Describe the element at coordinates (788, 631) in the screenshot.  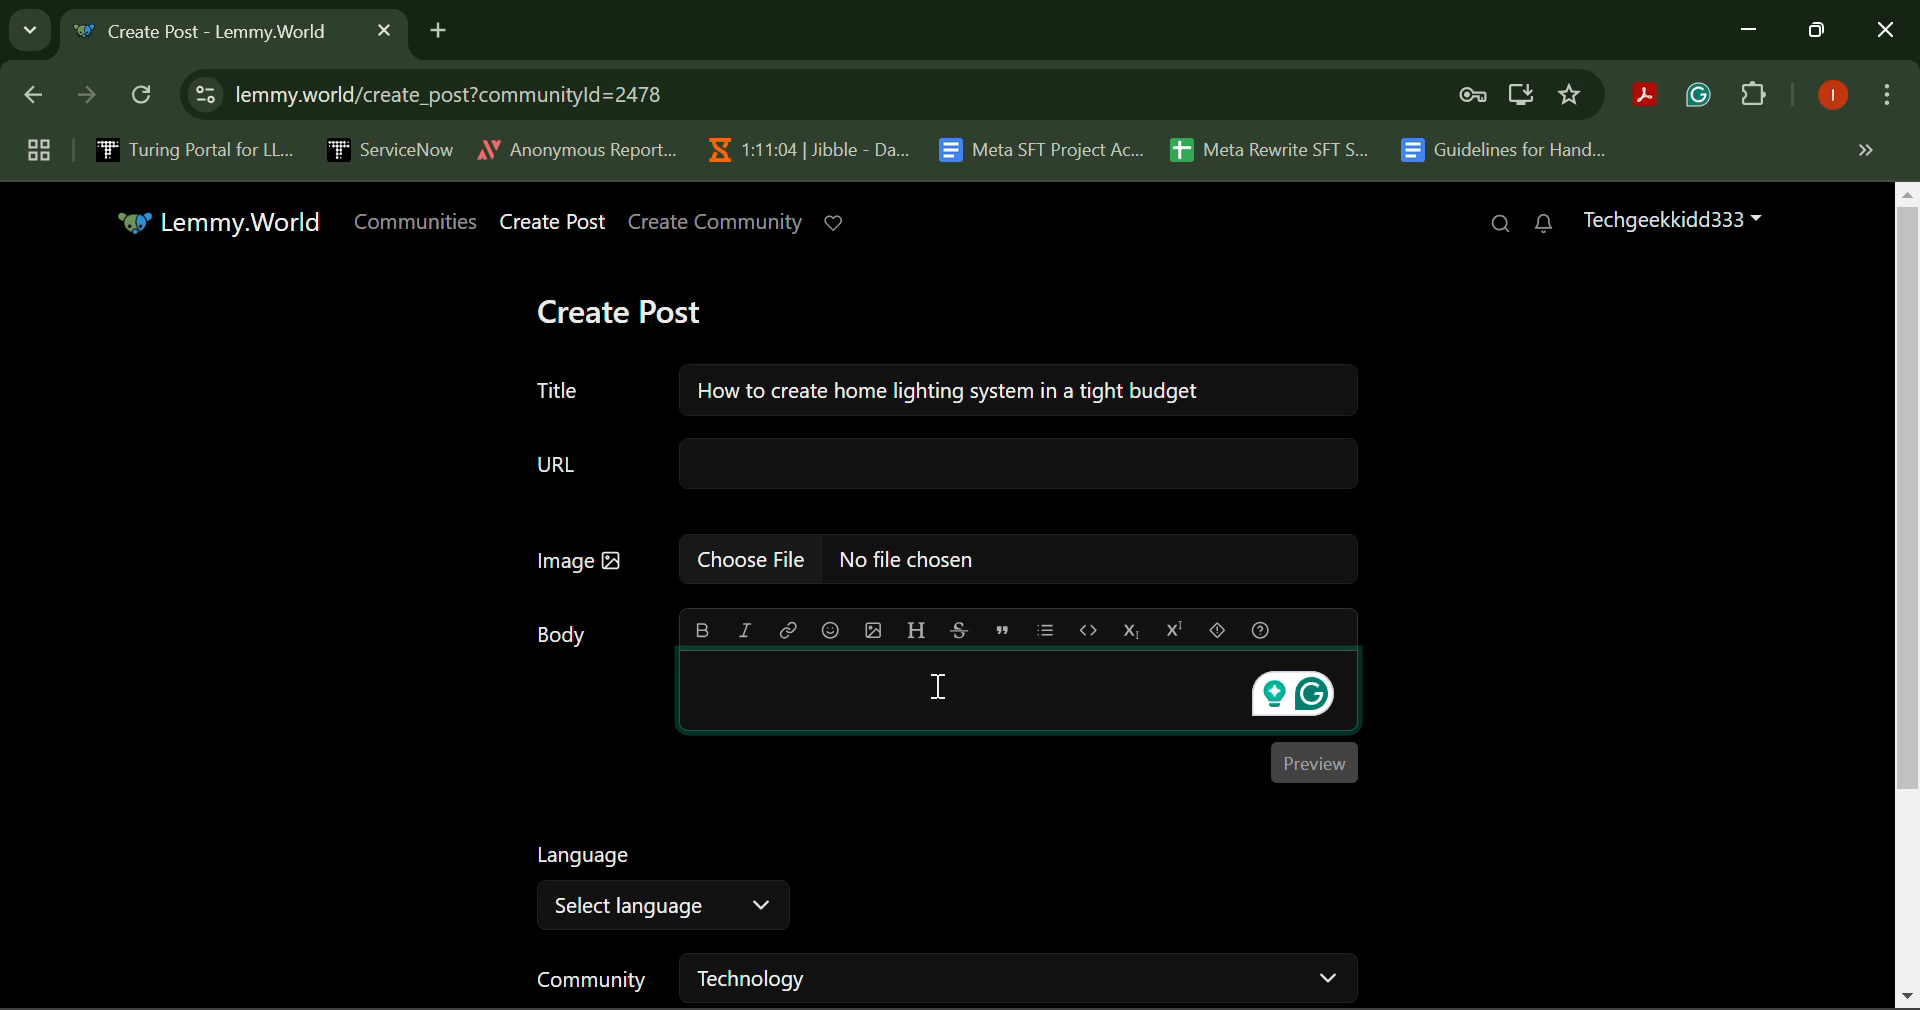
I see `link` at that location.